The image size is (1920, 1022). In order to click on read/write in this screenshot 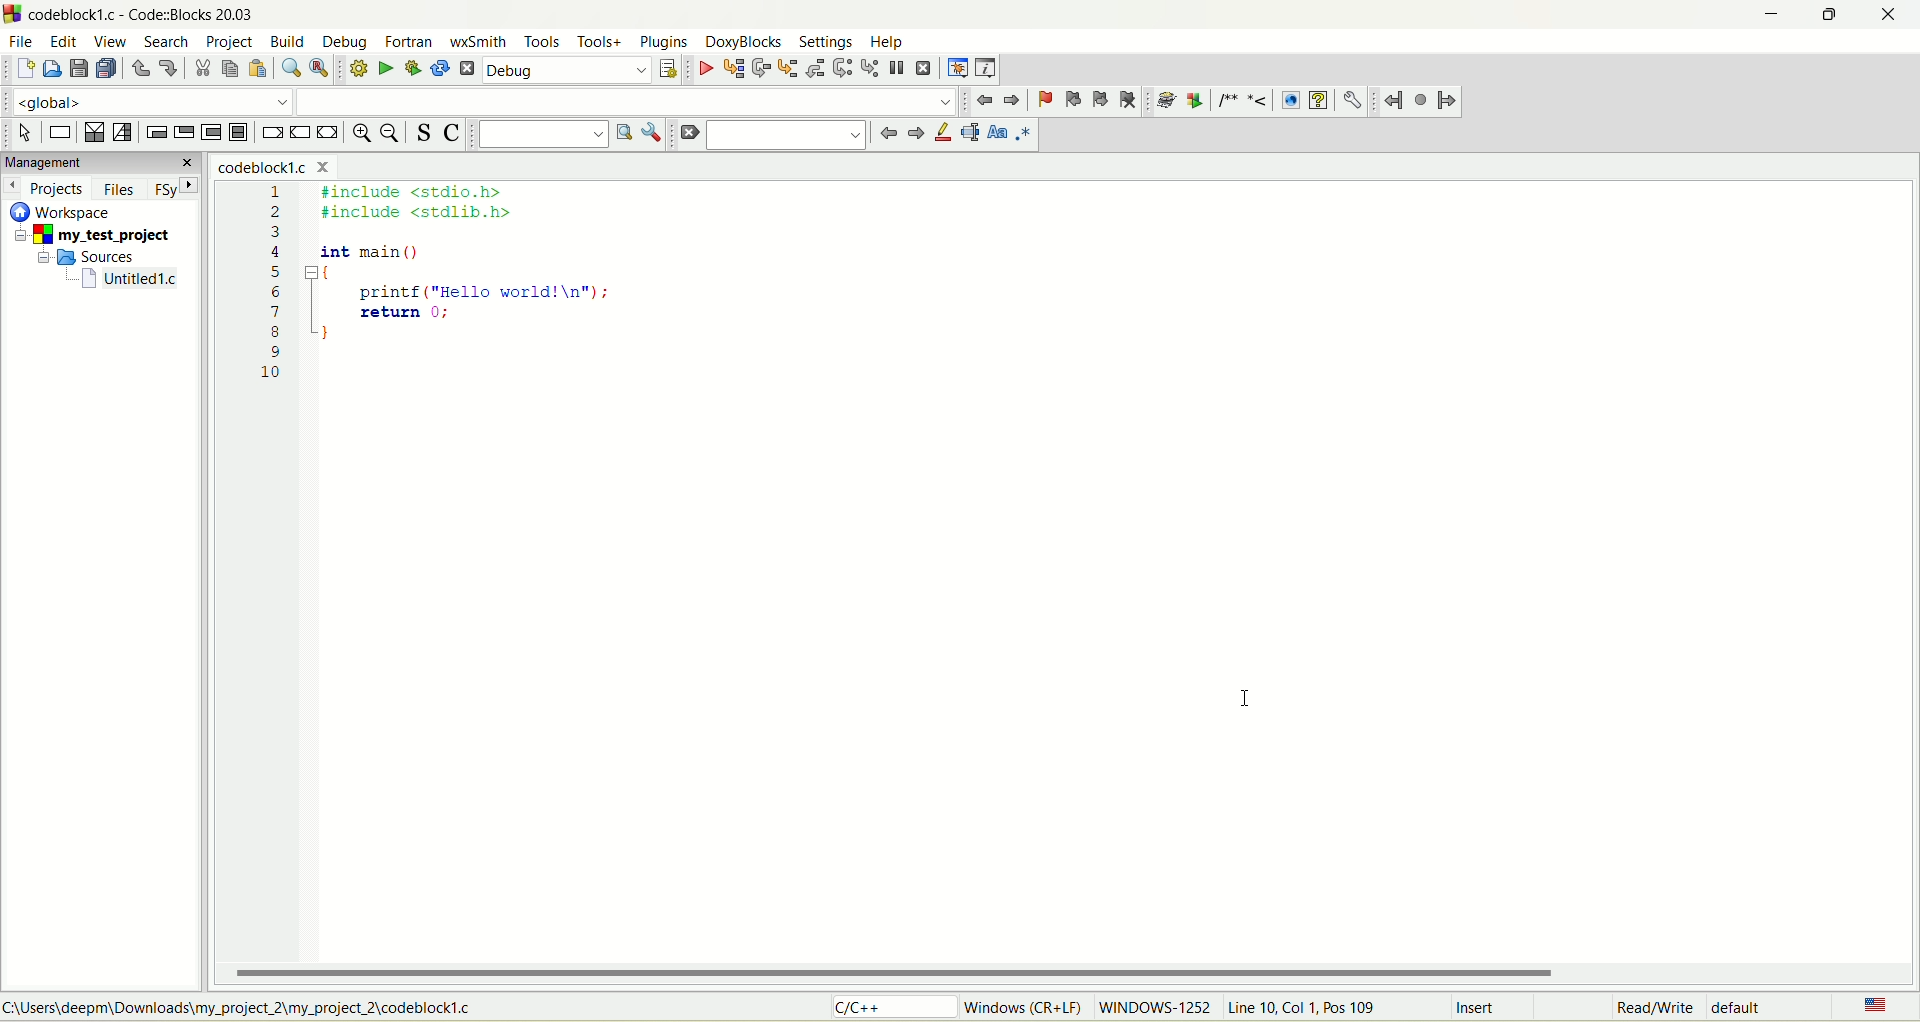, I will do `click(1651, 1009)`.